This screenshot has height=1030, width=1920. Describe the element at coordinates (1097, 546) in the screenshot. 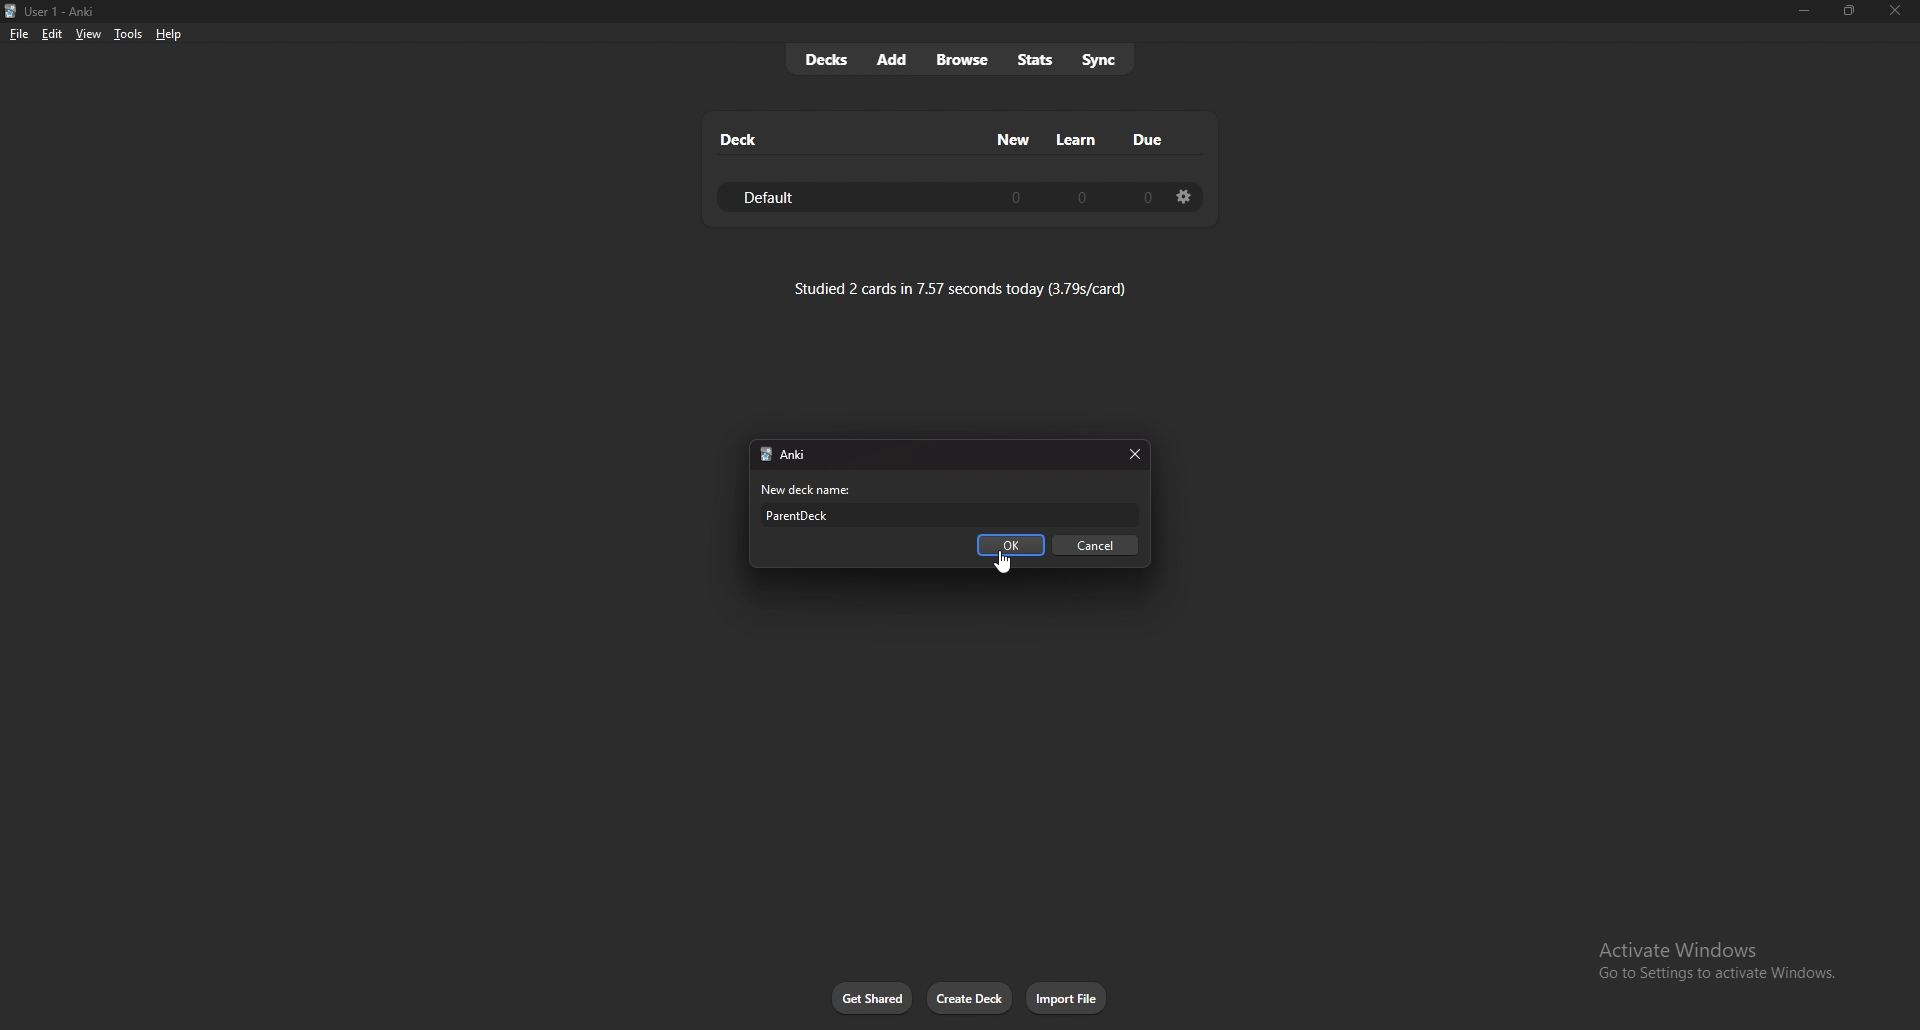

I see `cancel` at that location.